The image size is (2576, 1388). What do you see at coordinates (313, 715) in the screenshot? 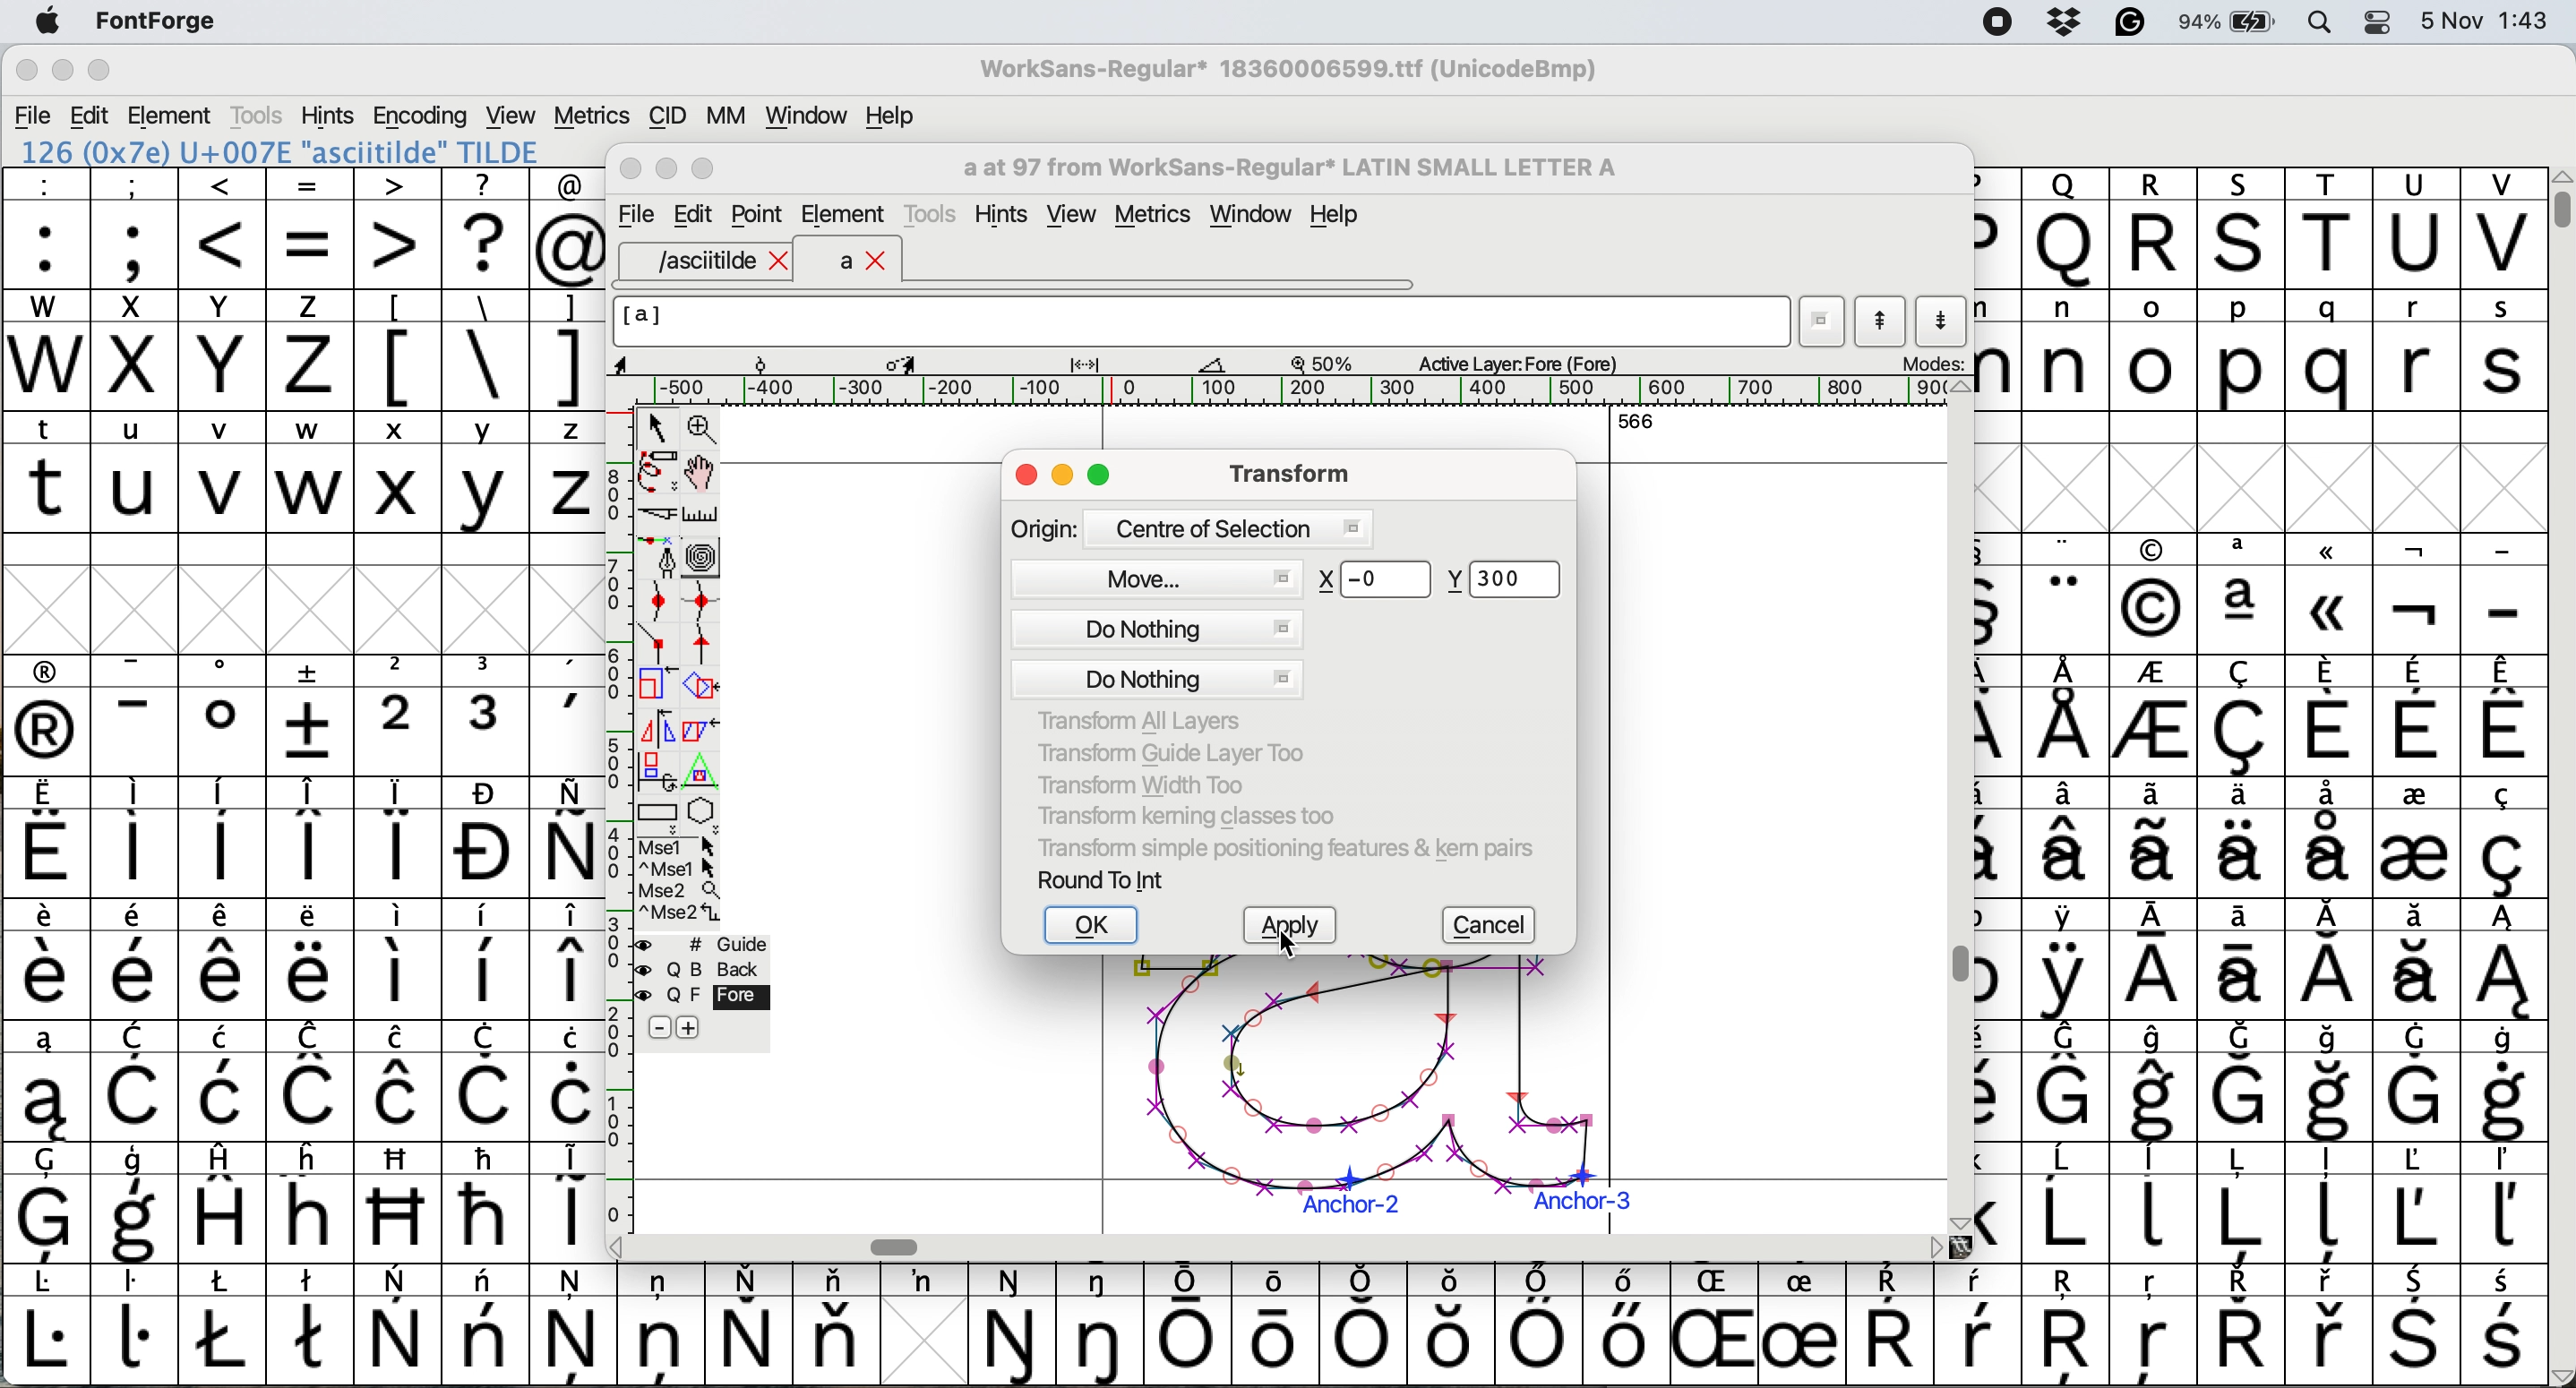
I see `symbol` at bounding box center [313, 715].